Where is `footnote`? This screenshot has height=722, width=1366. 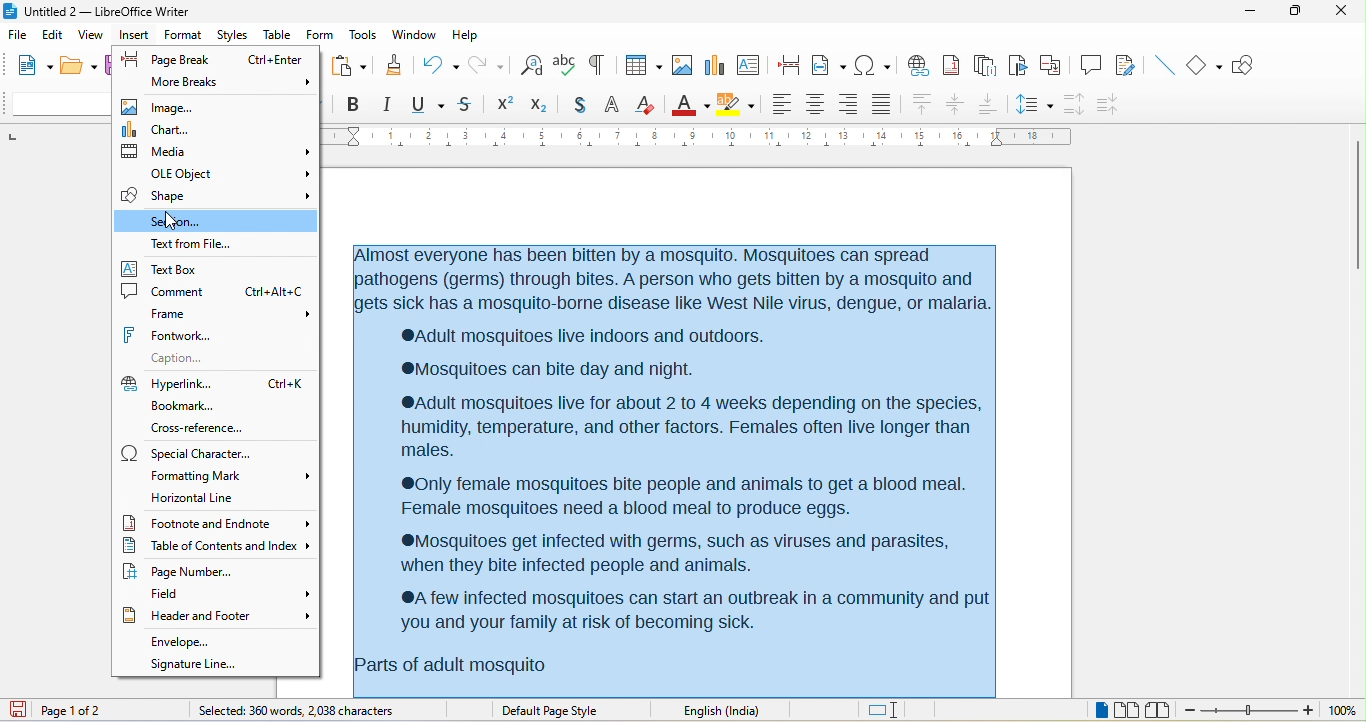 footnote is located at coordinates (954, 67).